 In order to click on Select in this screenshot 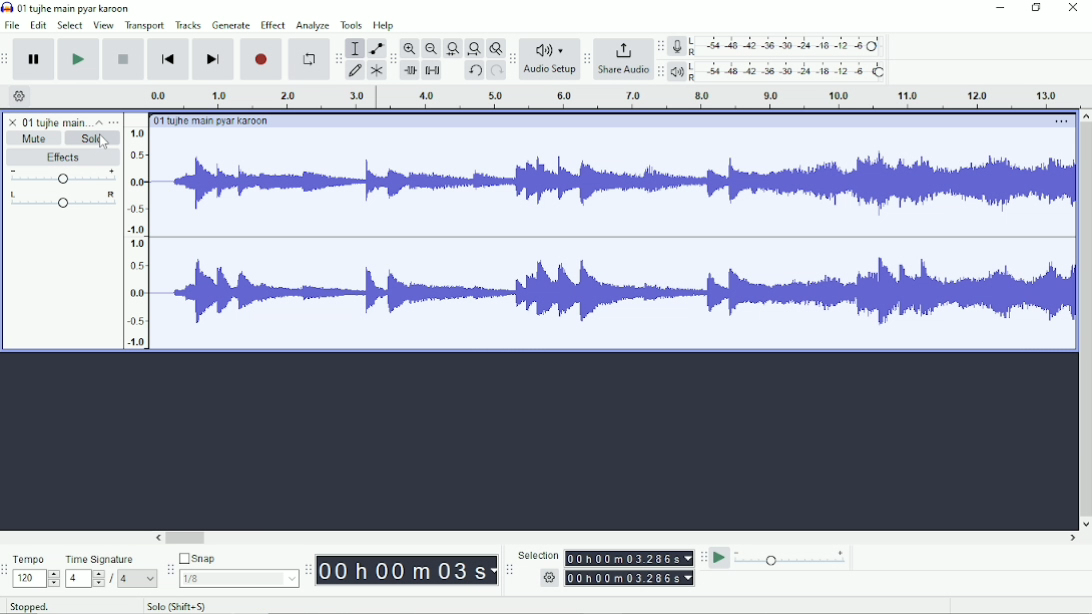, I will do `click(68, 25)`.